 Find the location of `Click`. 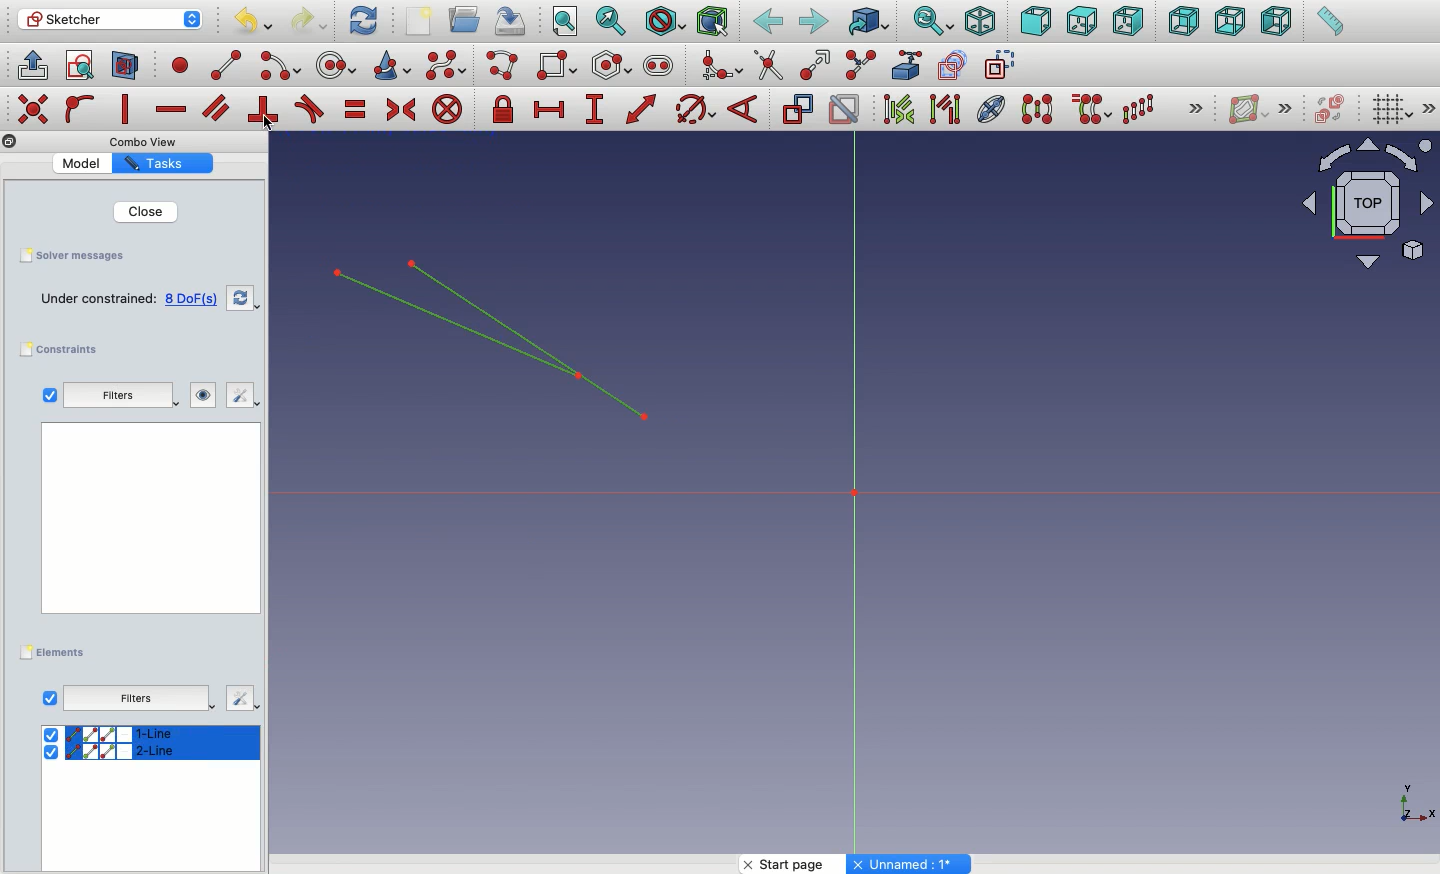

Click is located at coordinates (270, 123).